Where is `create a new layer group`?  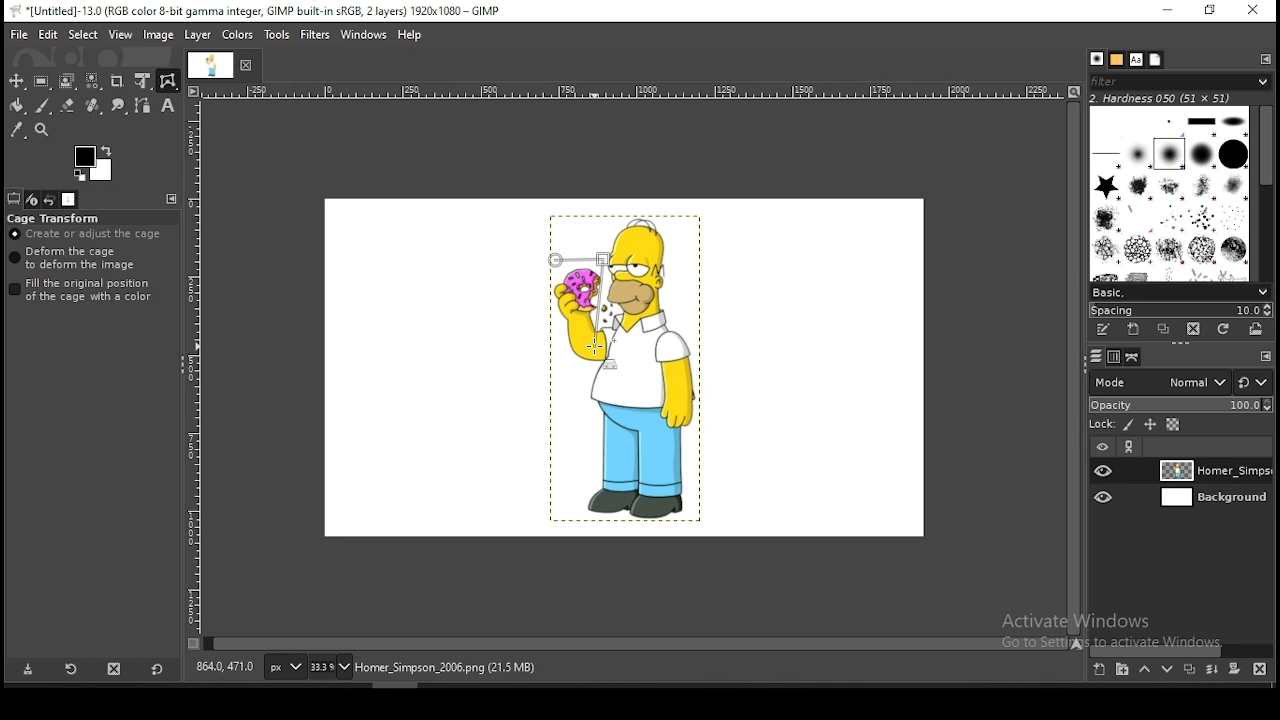
create a new layer group is located at coordinates (1123, 670).